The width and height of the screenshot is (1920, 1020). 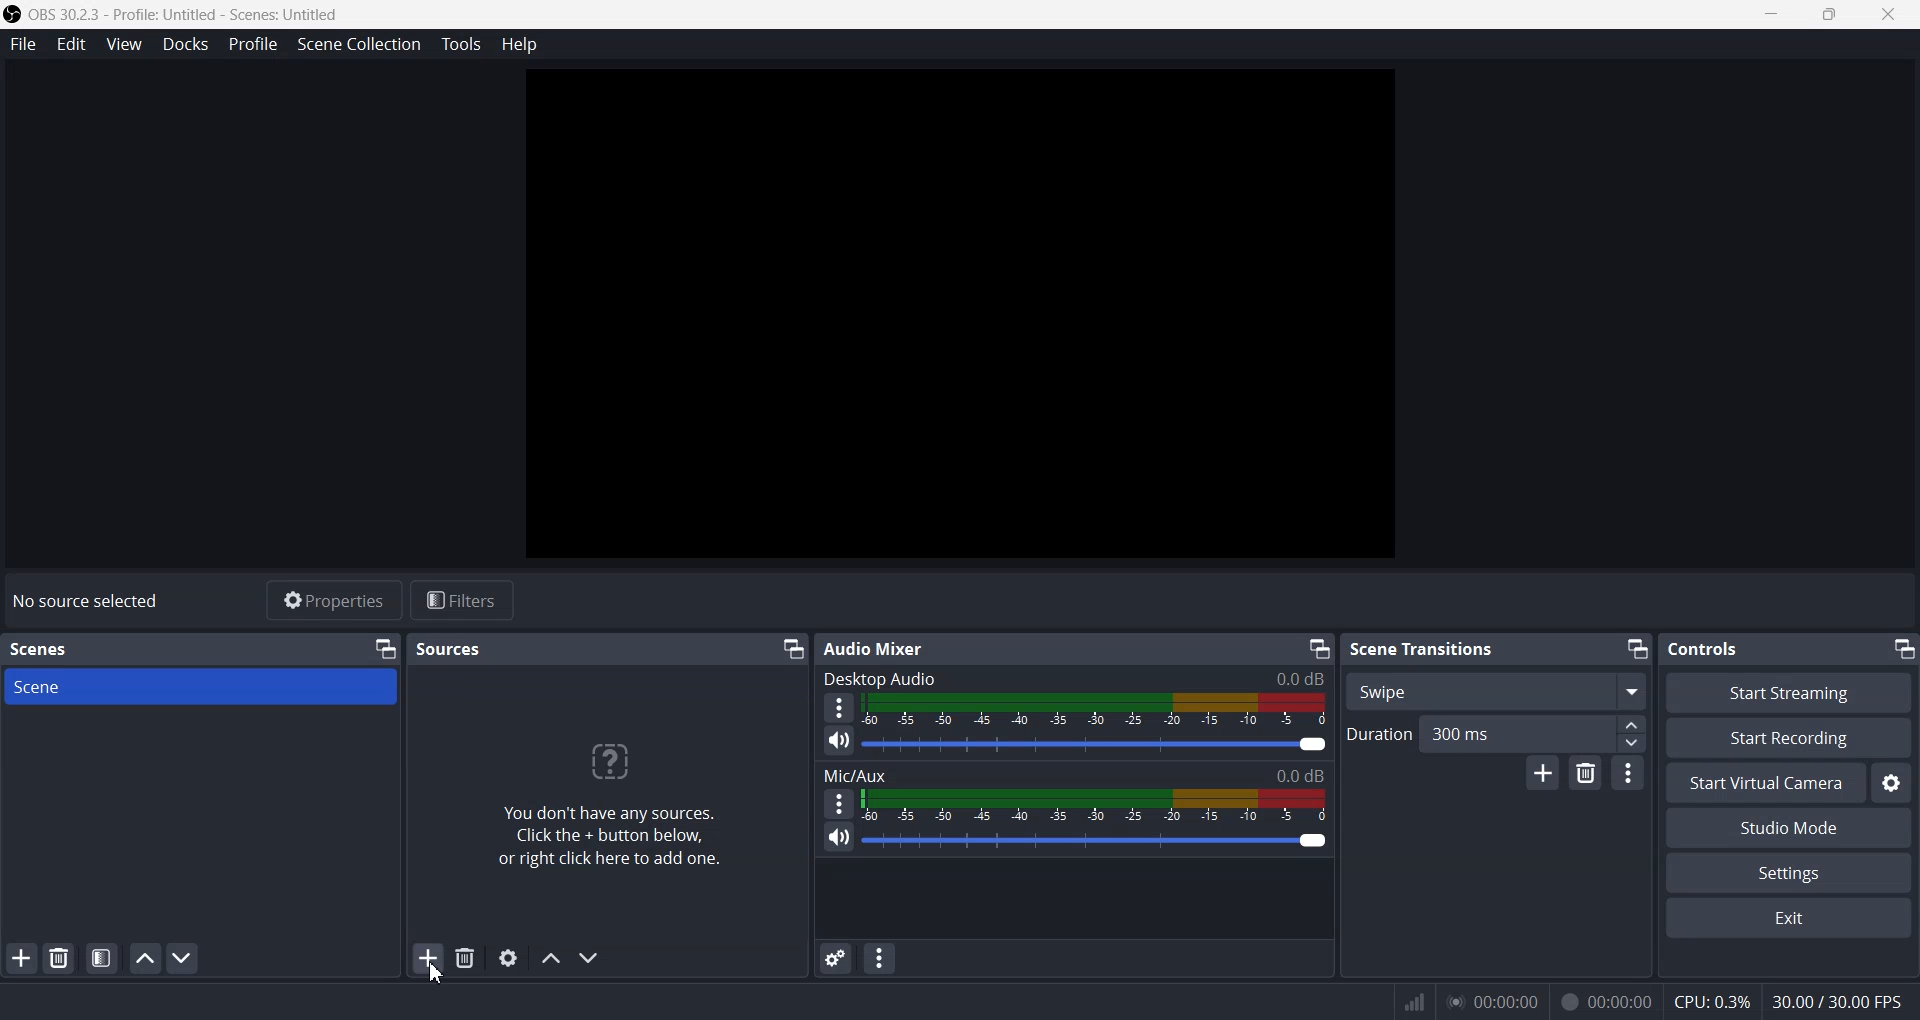 I want to click on Desktop Audio, so click(x=1077, y=678).